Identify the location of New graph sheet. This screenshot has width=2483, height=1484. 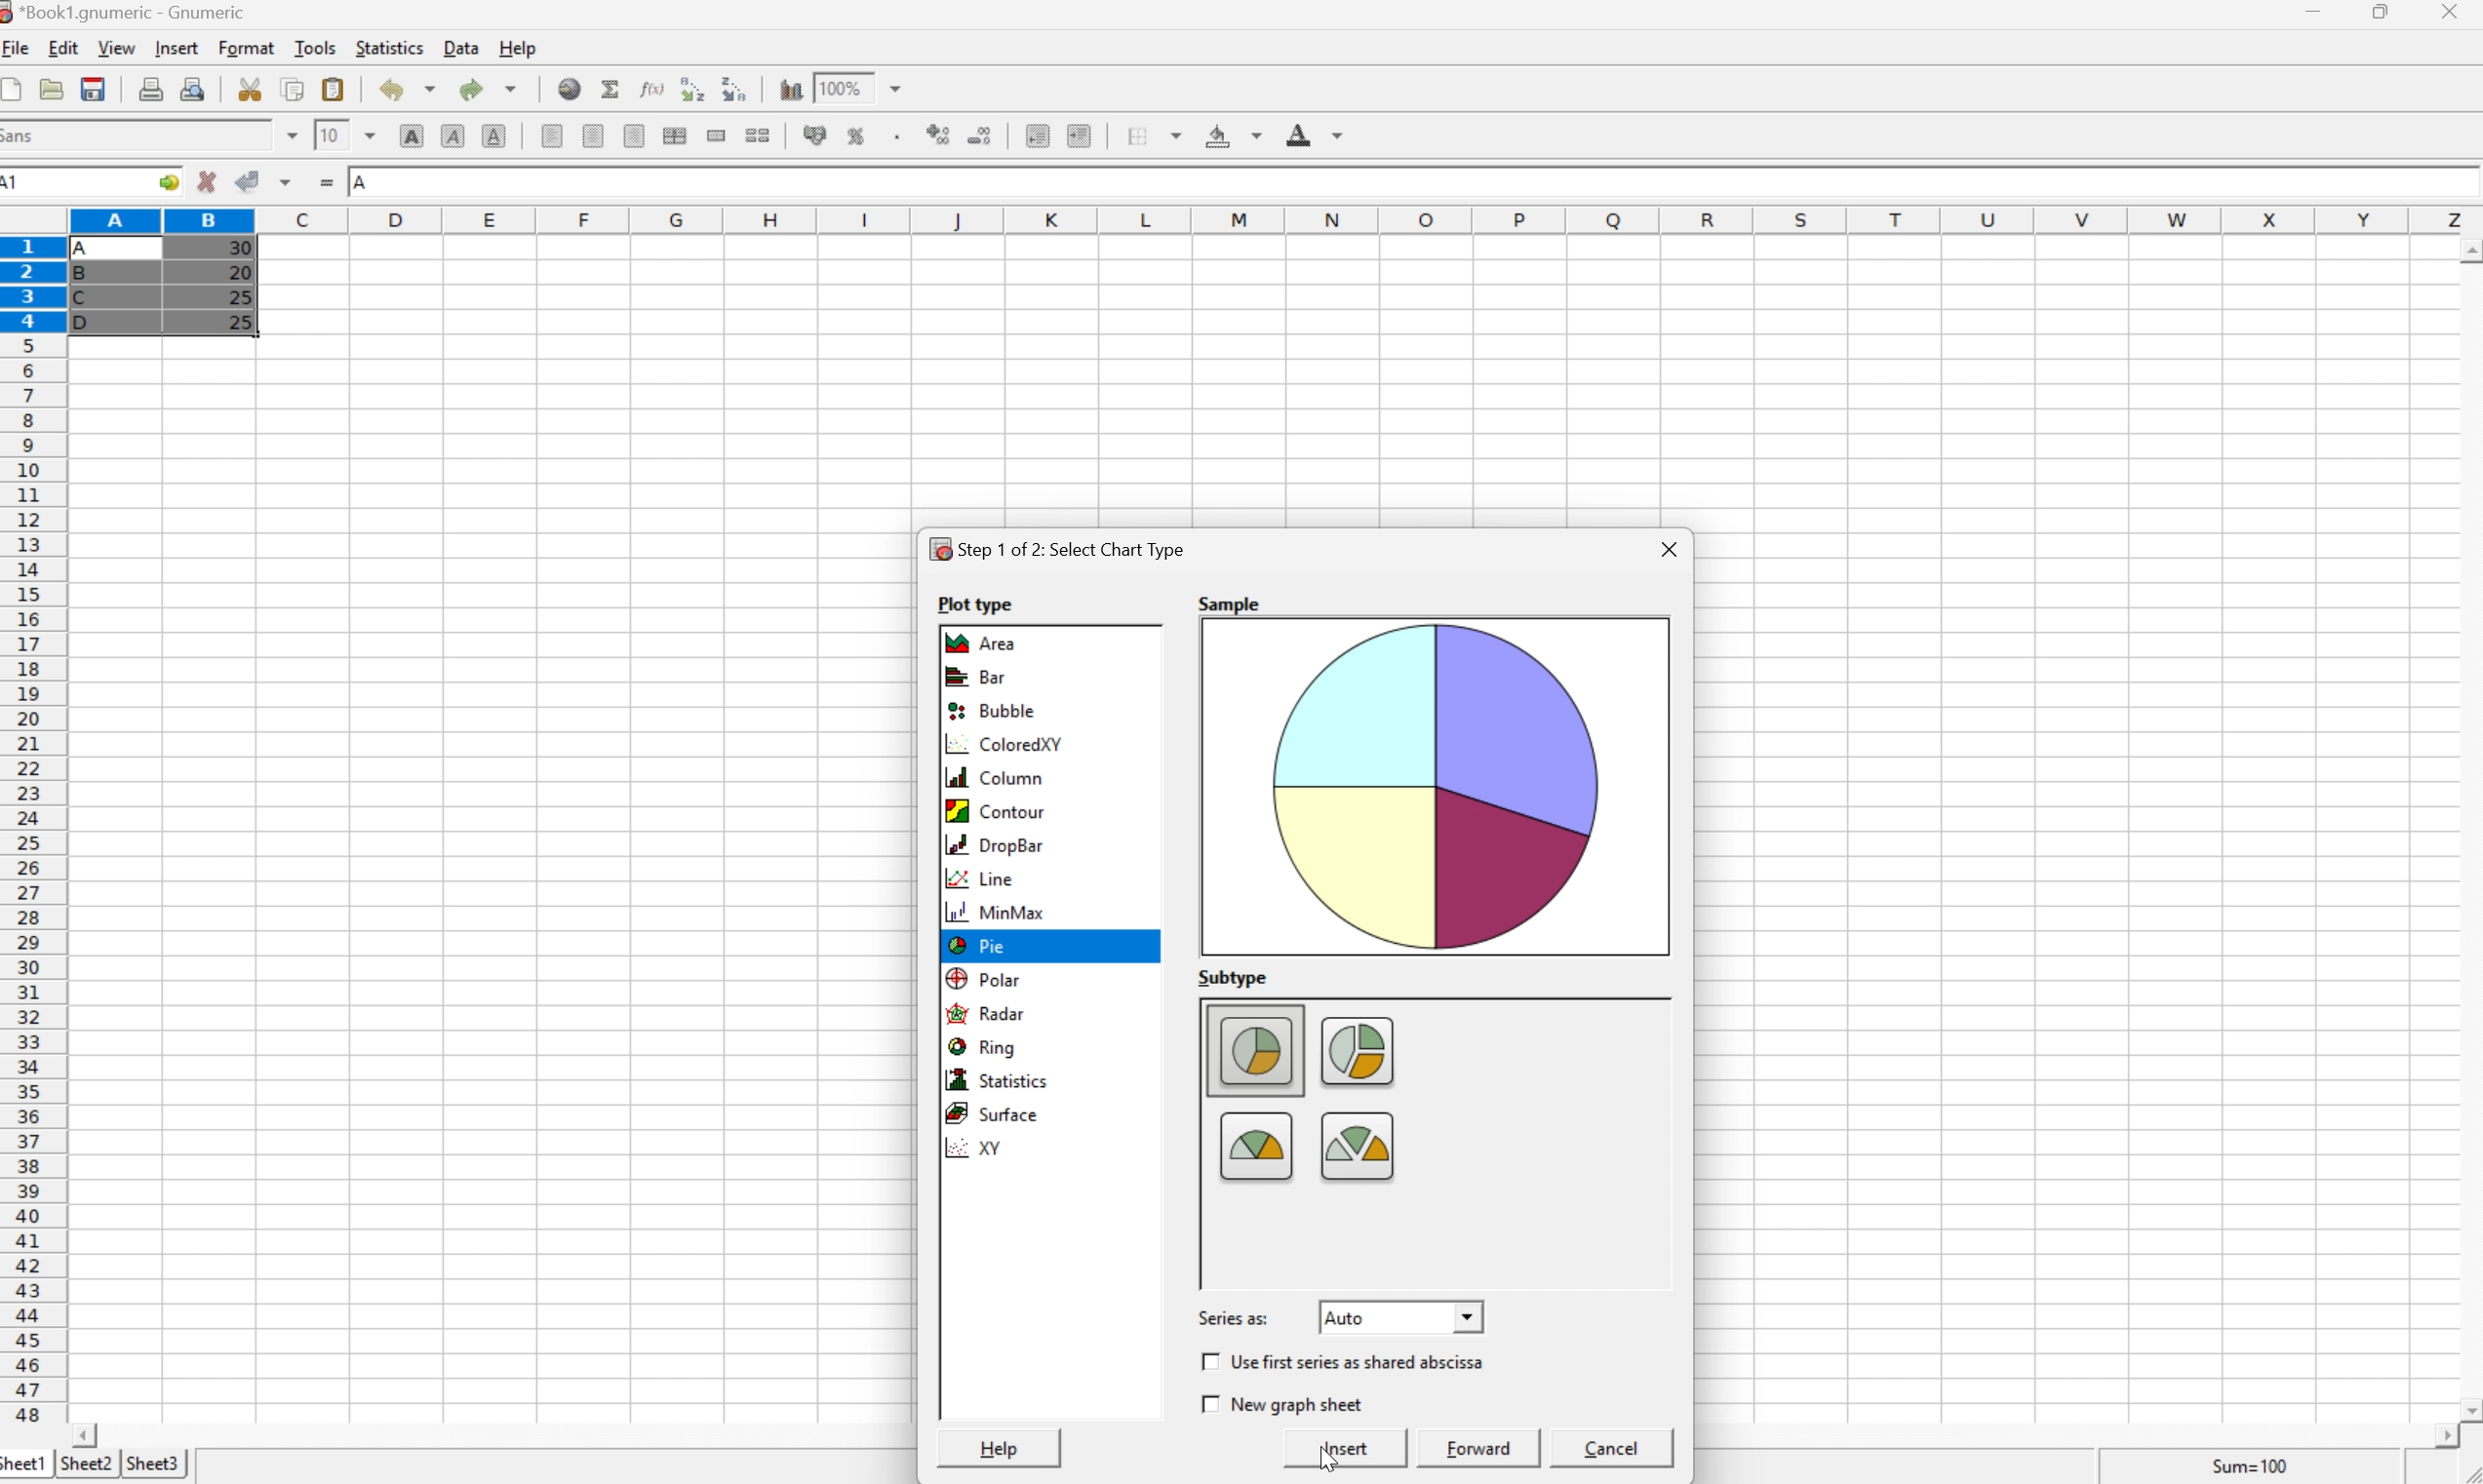
(1296, 1403).